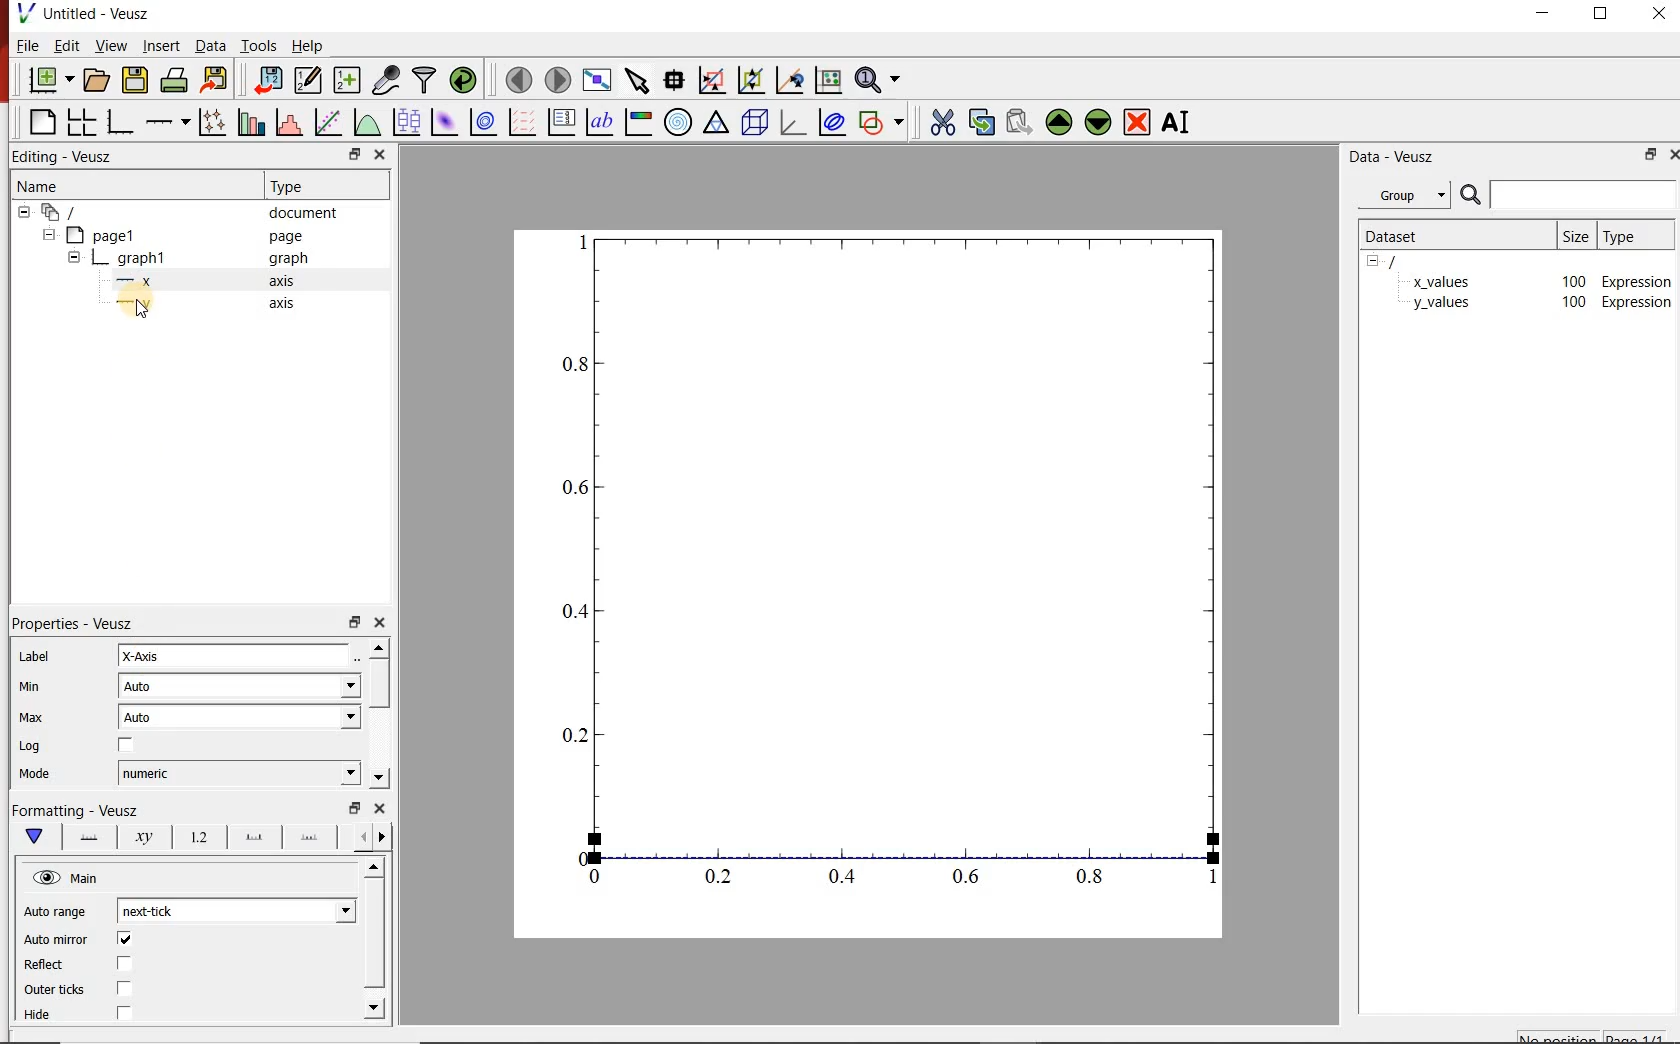  What do you see at coordinates (1098, 125) in the screenshot?
I see `move down the selected widget` at bounding box center [1098, 125].